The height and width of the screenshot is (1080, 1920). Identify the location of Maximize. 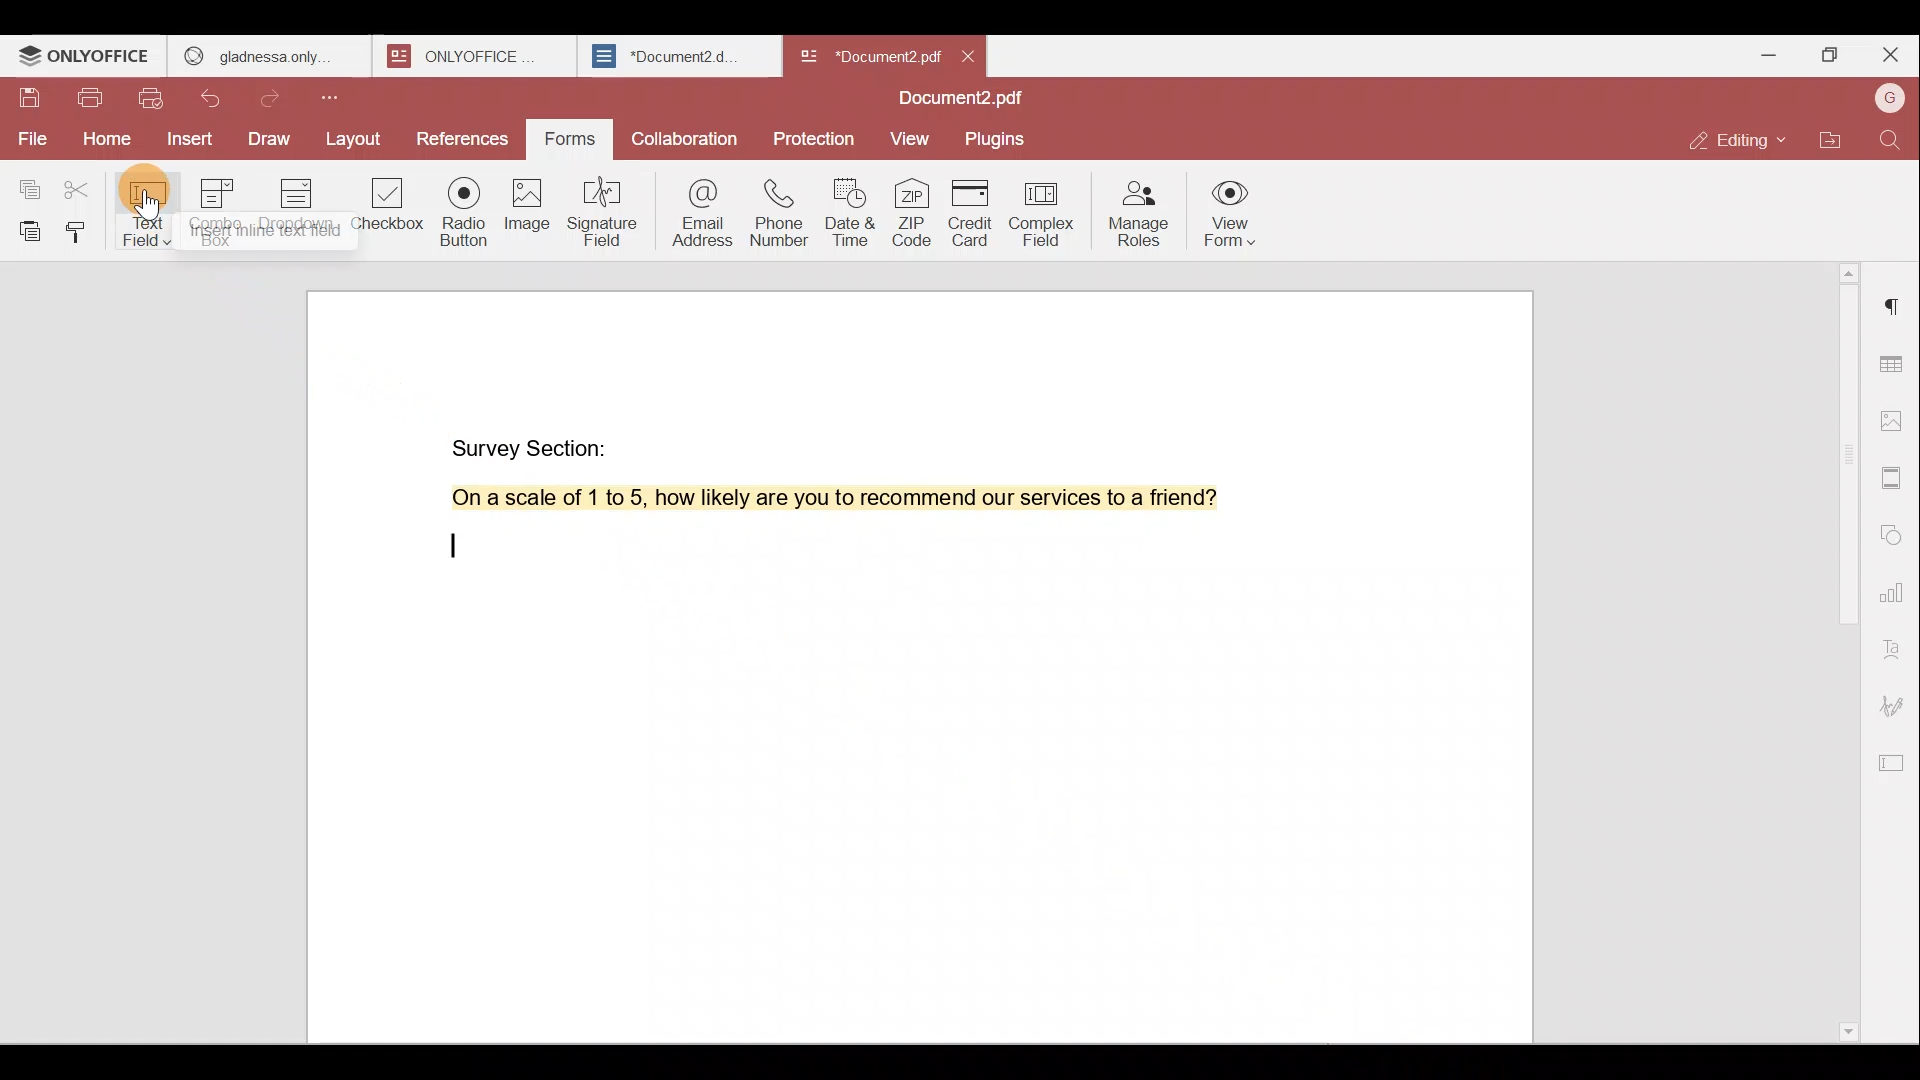
(1828, 58).